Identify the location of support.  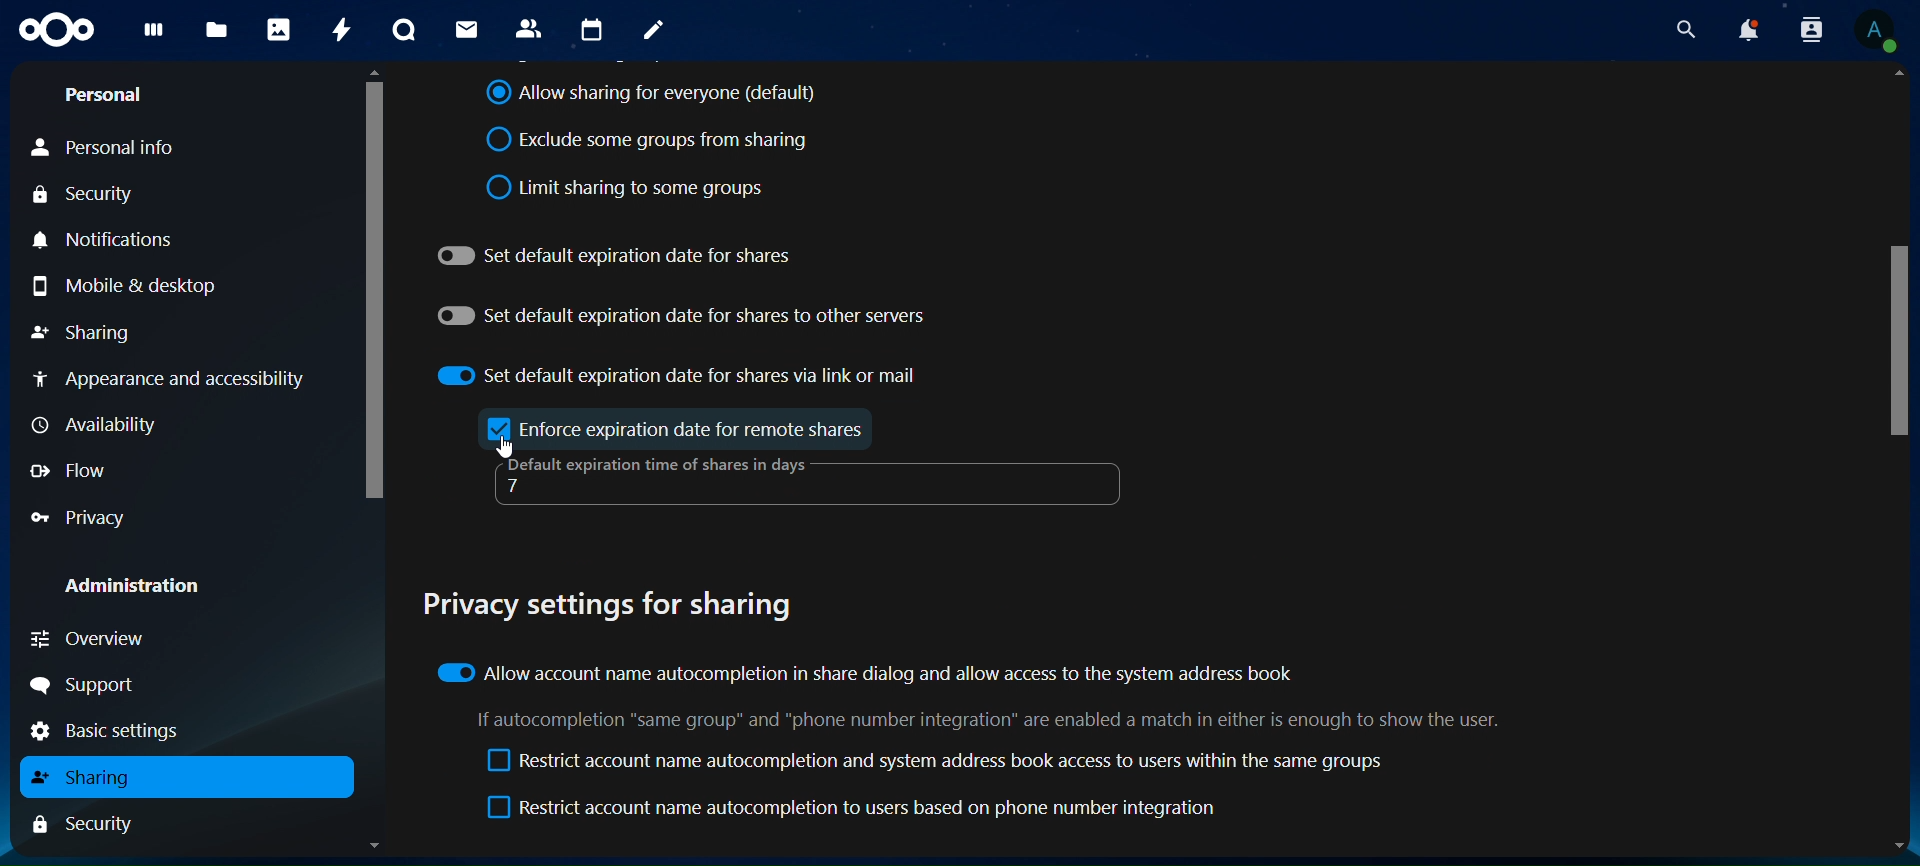
(88, 685).